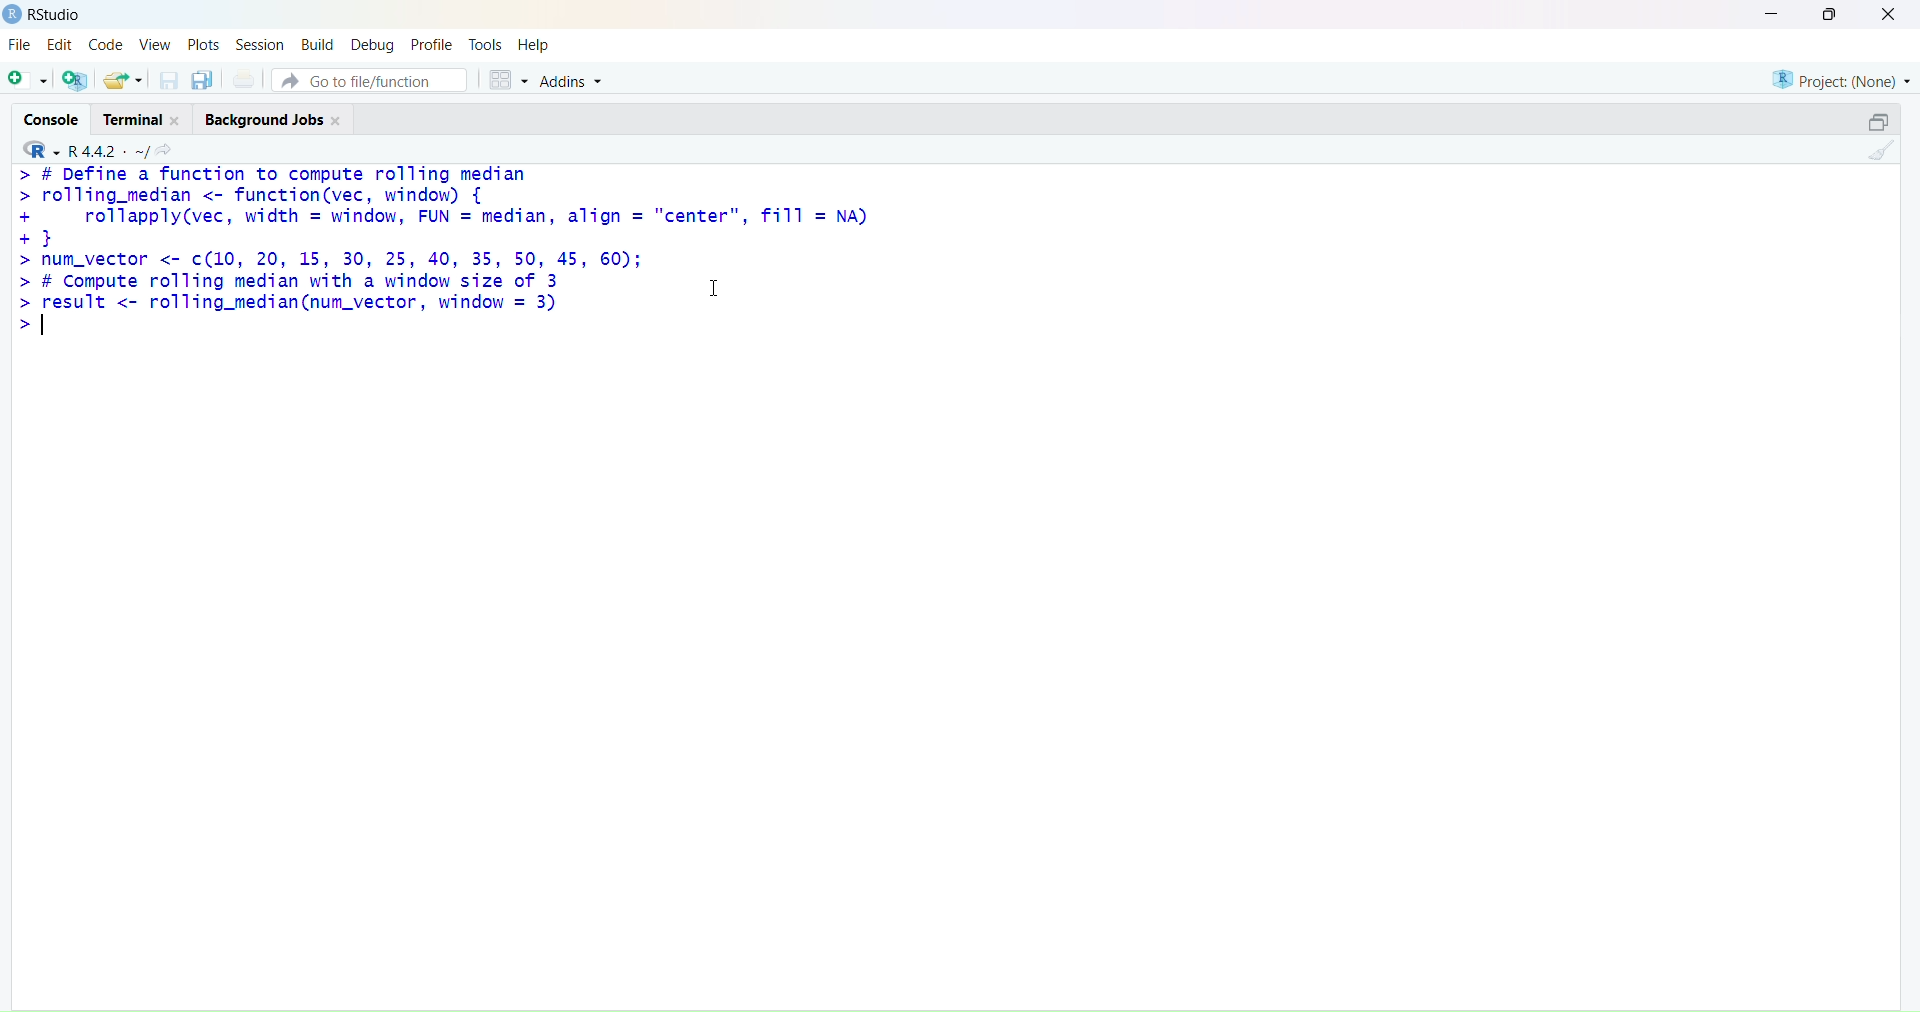 This screenshot has height=1012, width=1920. What do you see at coordinates (107, 44) in the screenshot?
I see `code` at bounding box center [107, 44].